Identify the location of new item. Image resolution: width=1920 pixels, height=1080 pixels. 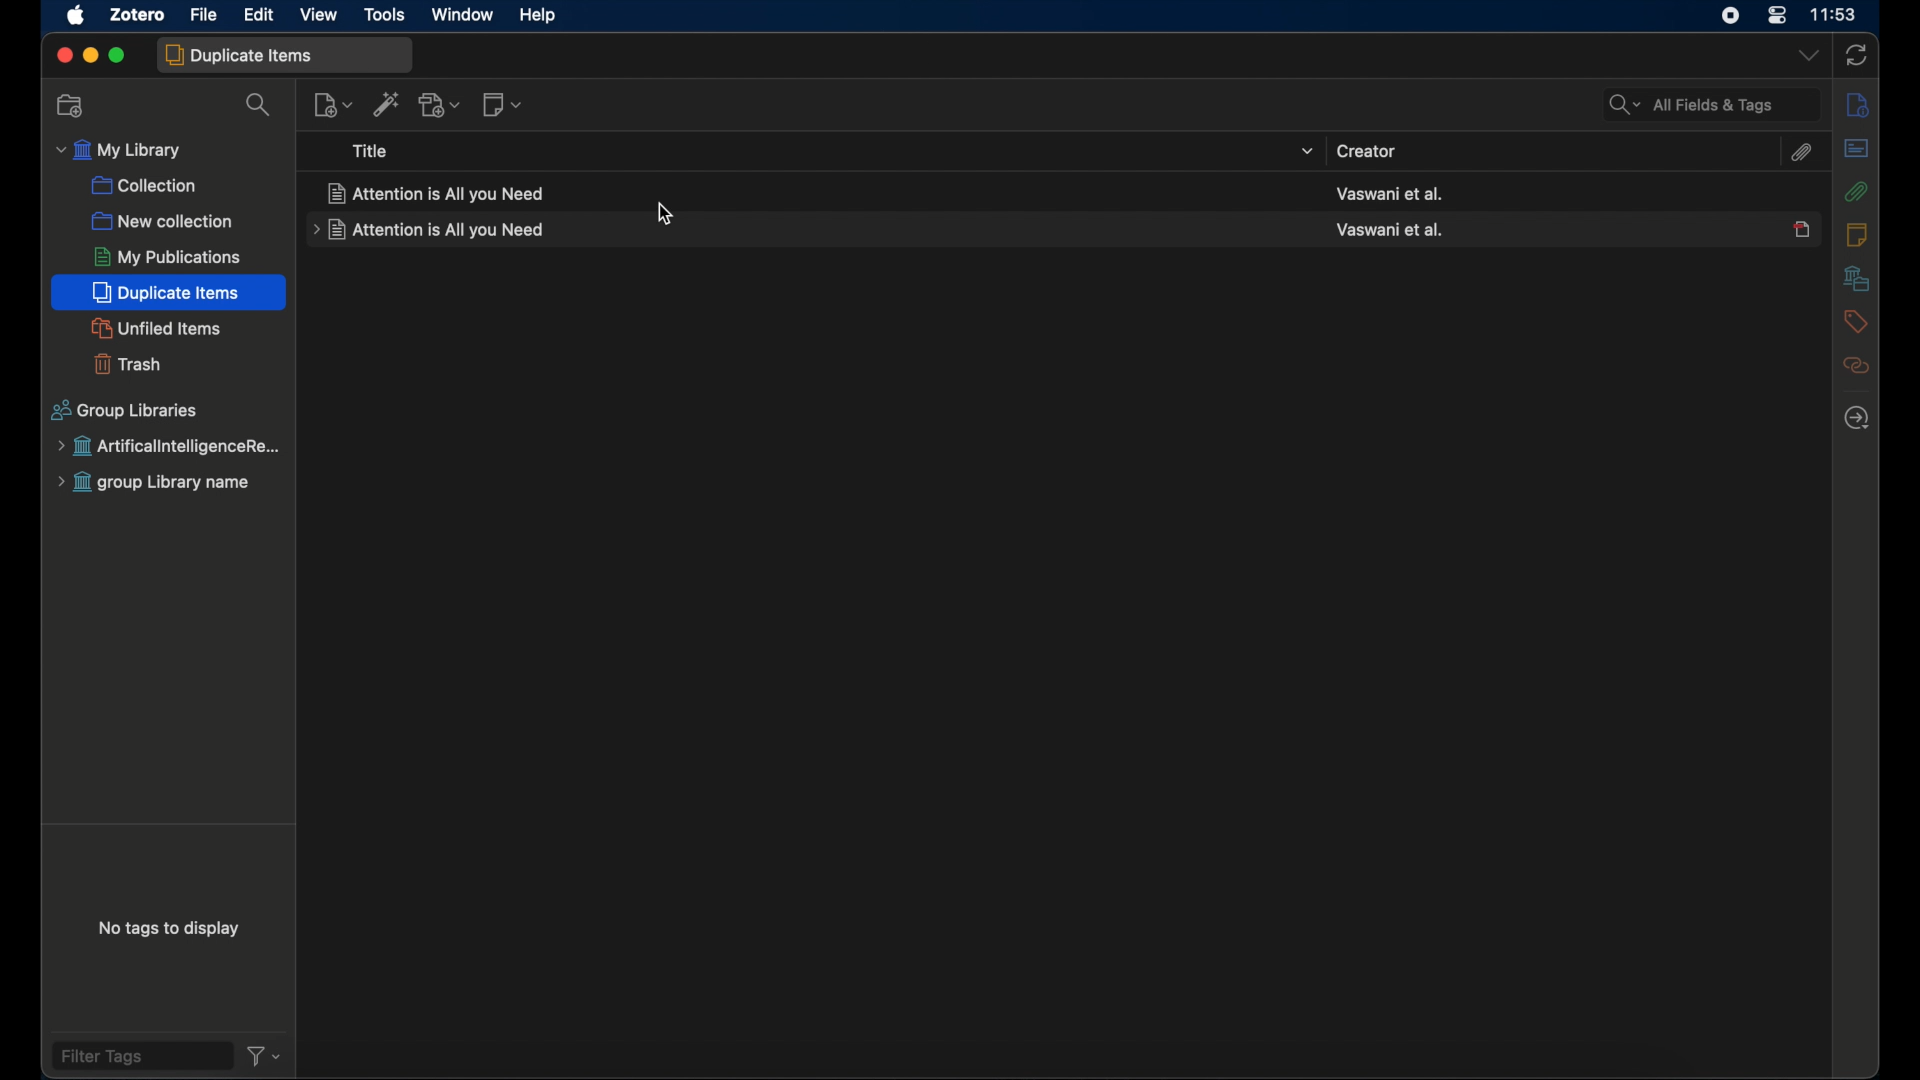
(333, 105).